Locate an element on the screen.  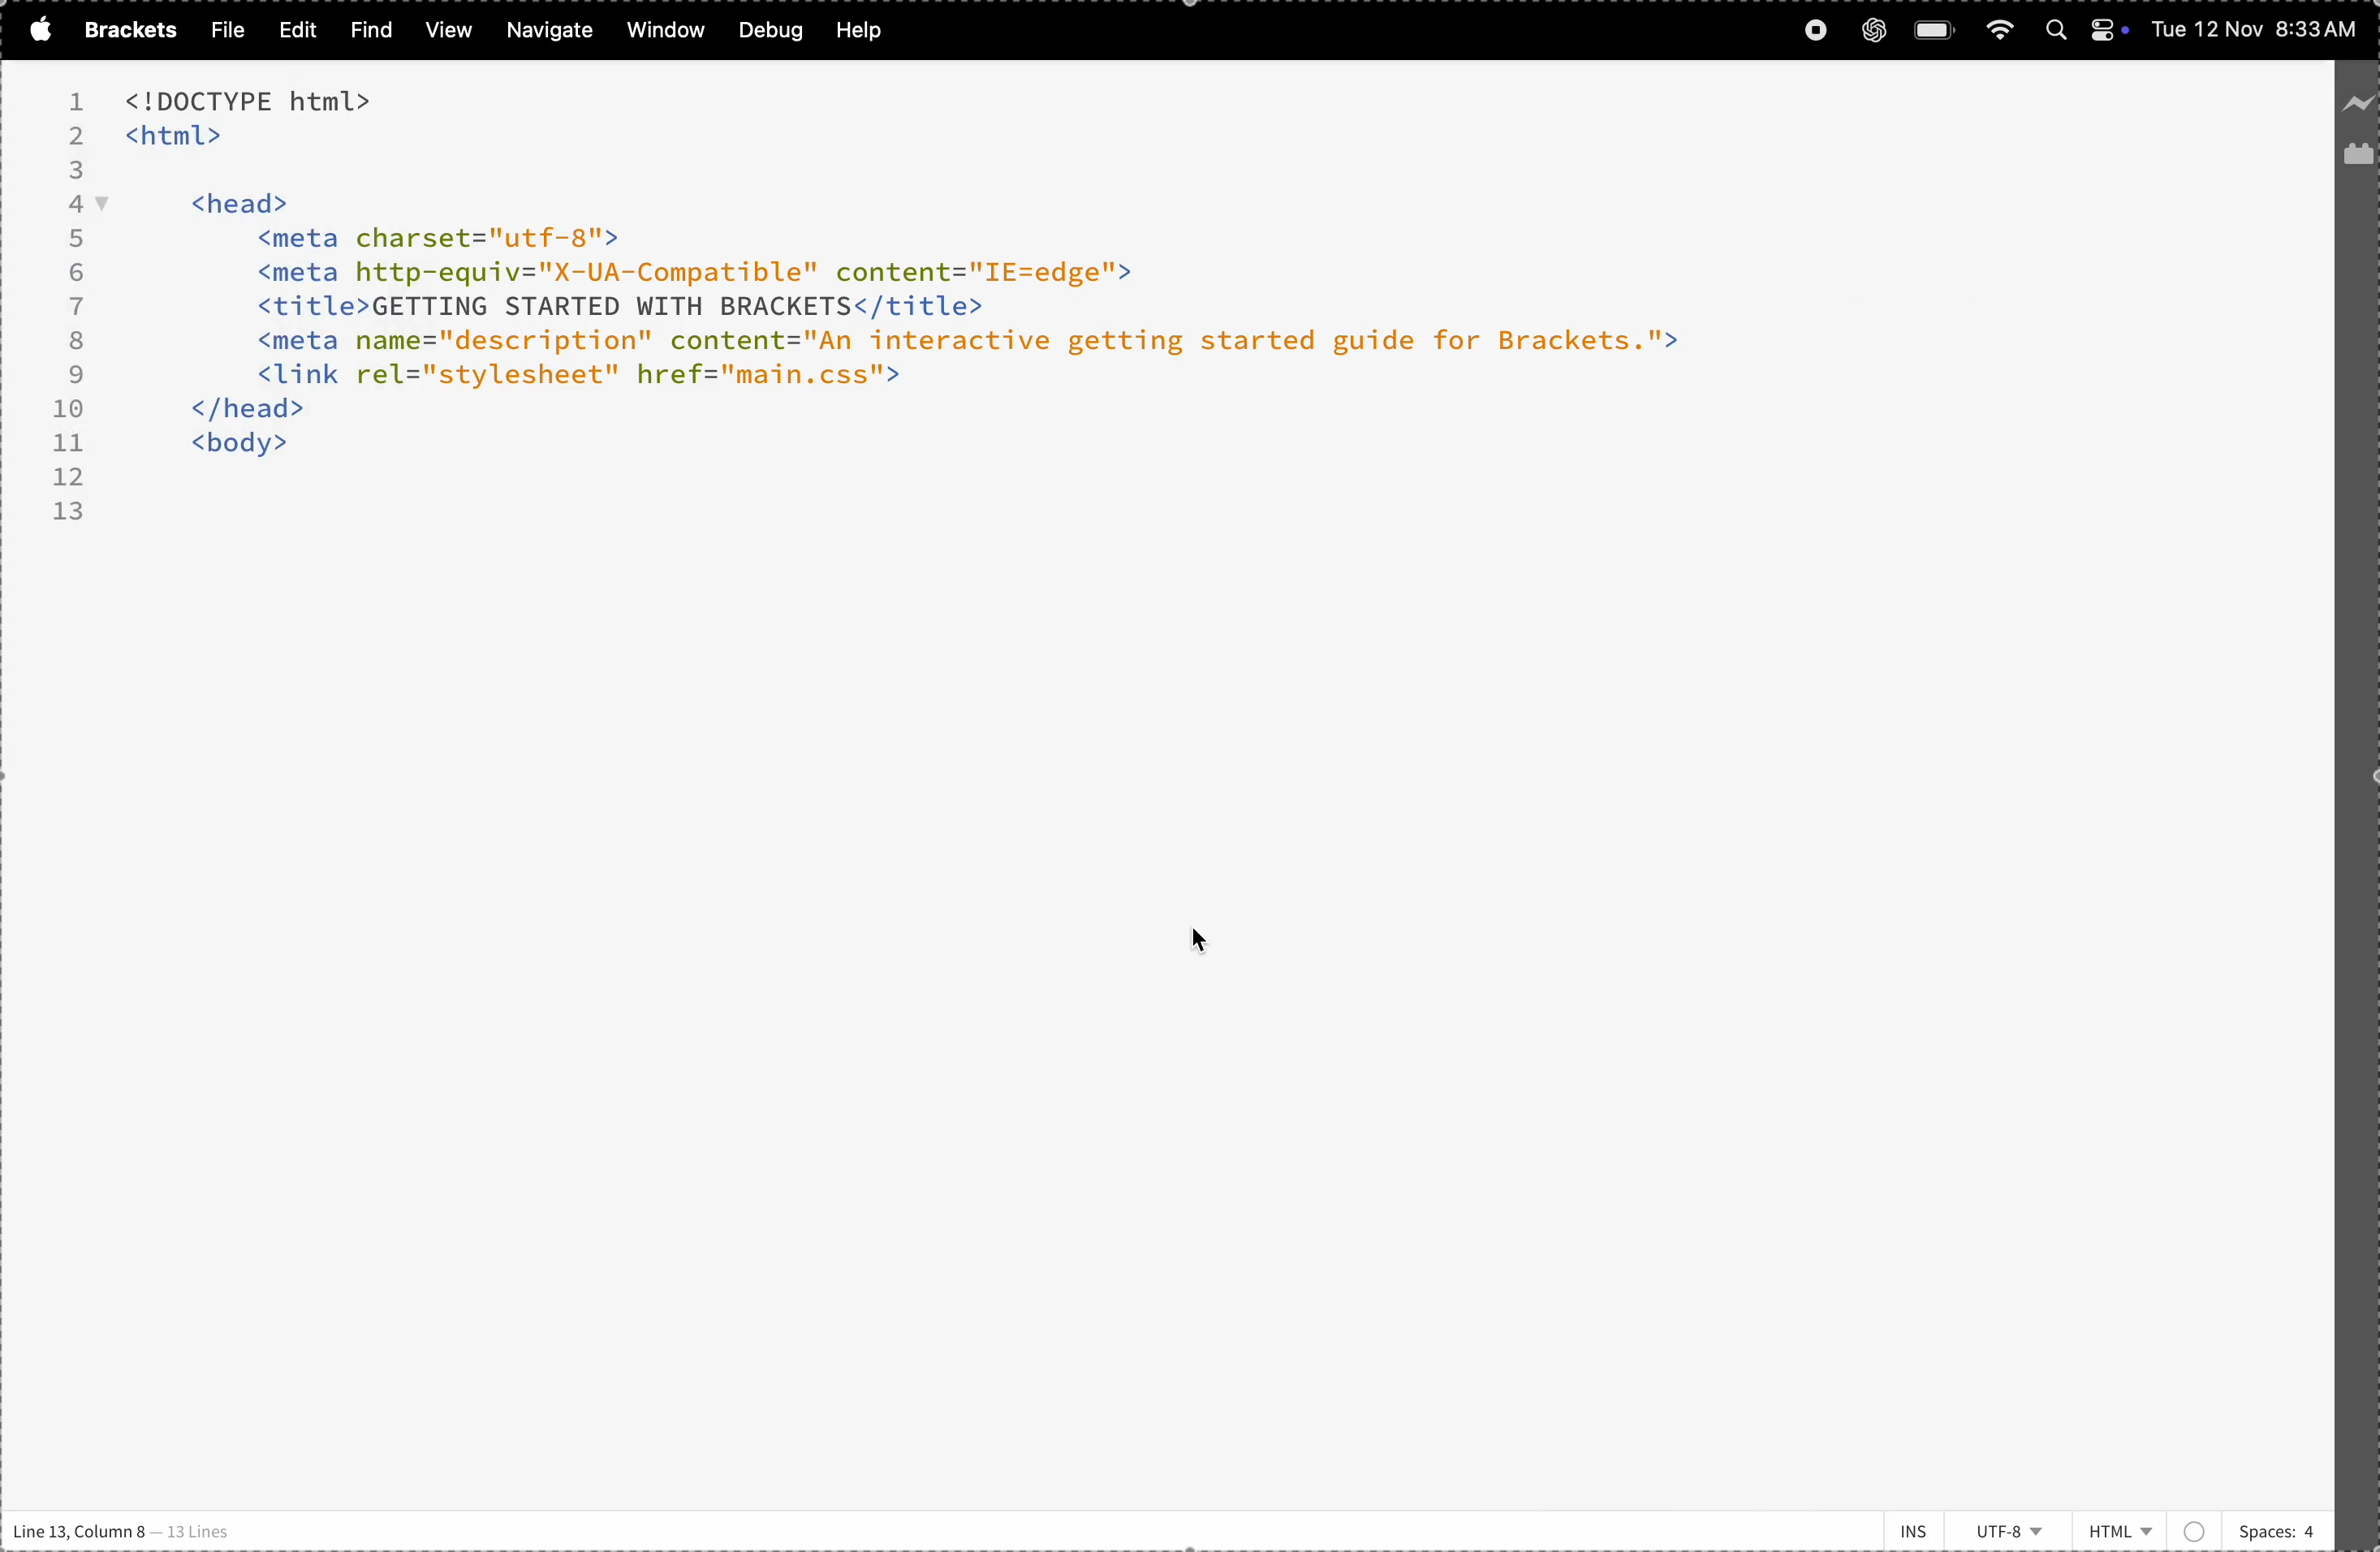
line and coloumn is located at coordinates (125, 1532).